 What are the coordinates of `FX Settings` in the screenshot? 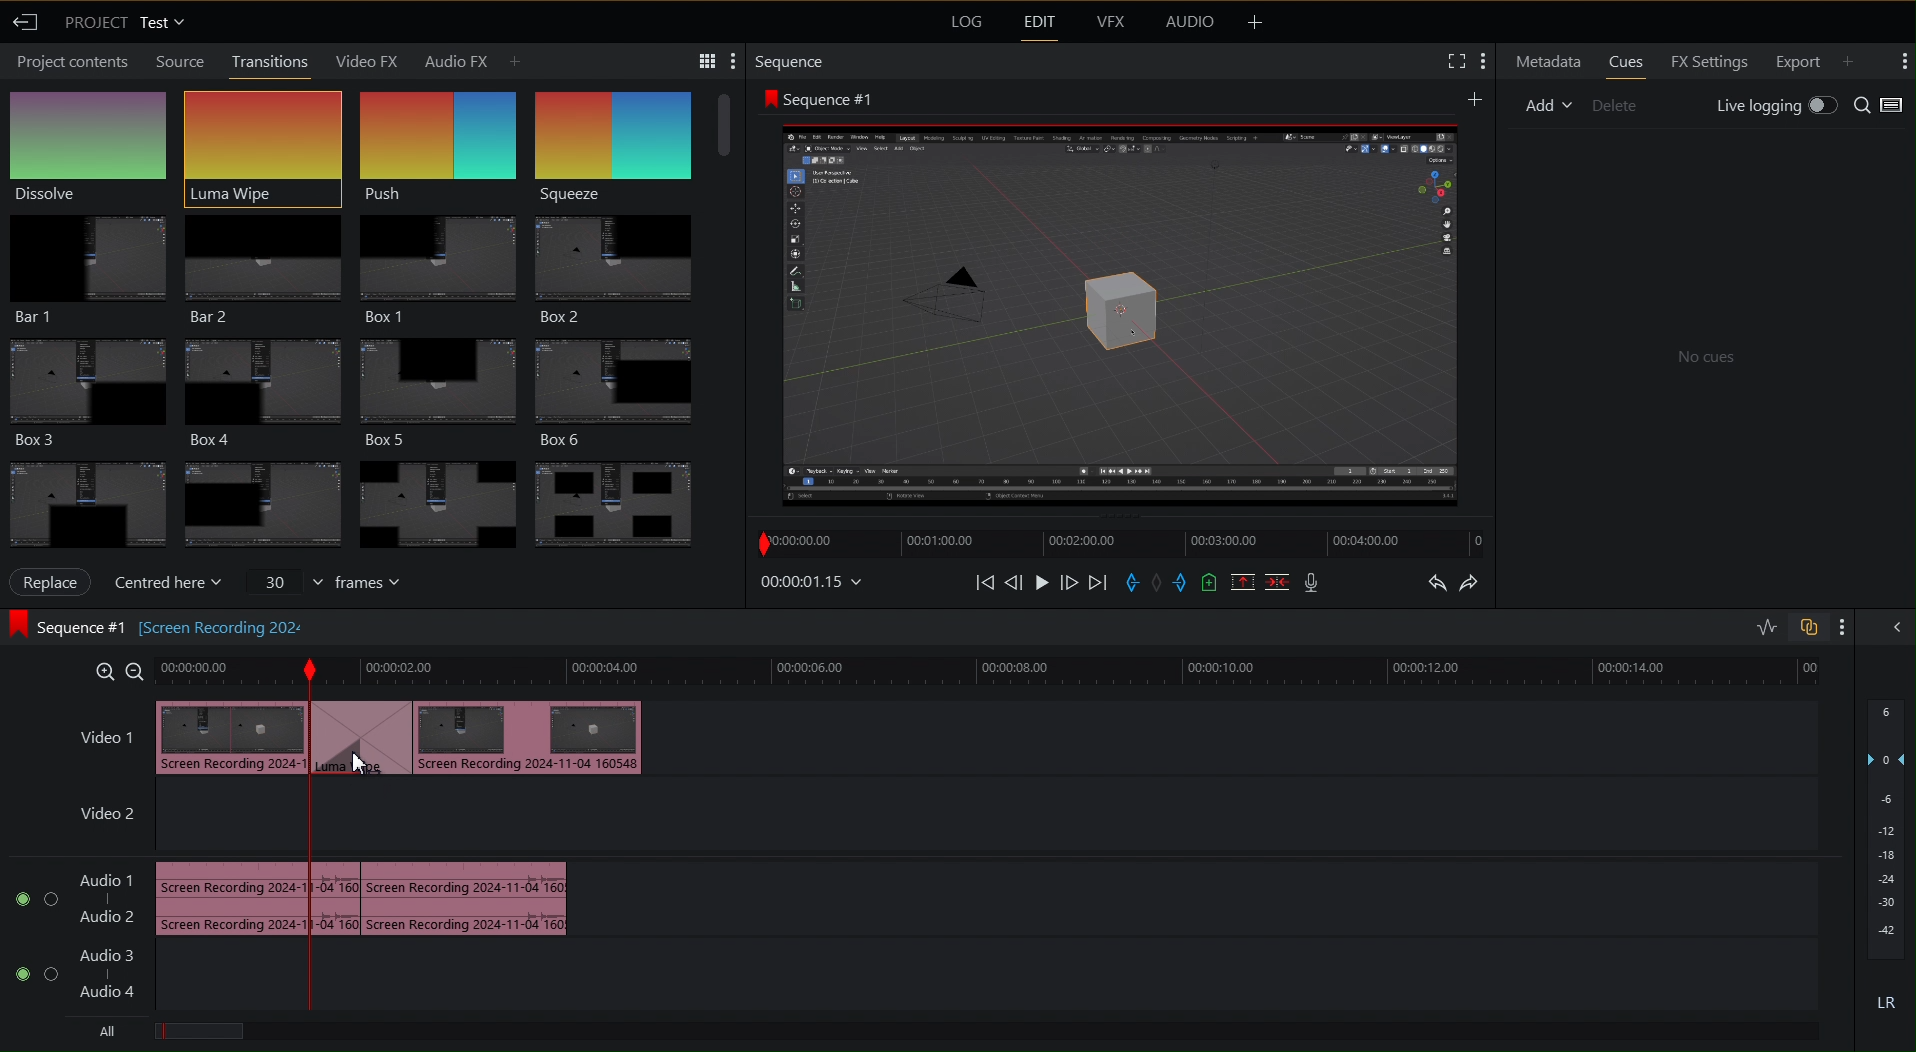 It's located at (1710, 62).